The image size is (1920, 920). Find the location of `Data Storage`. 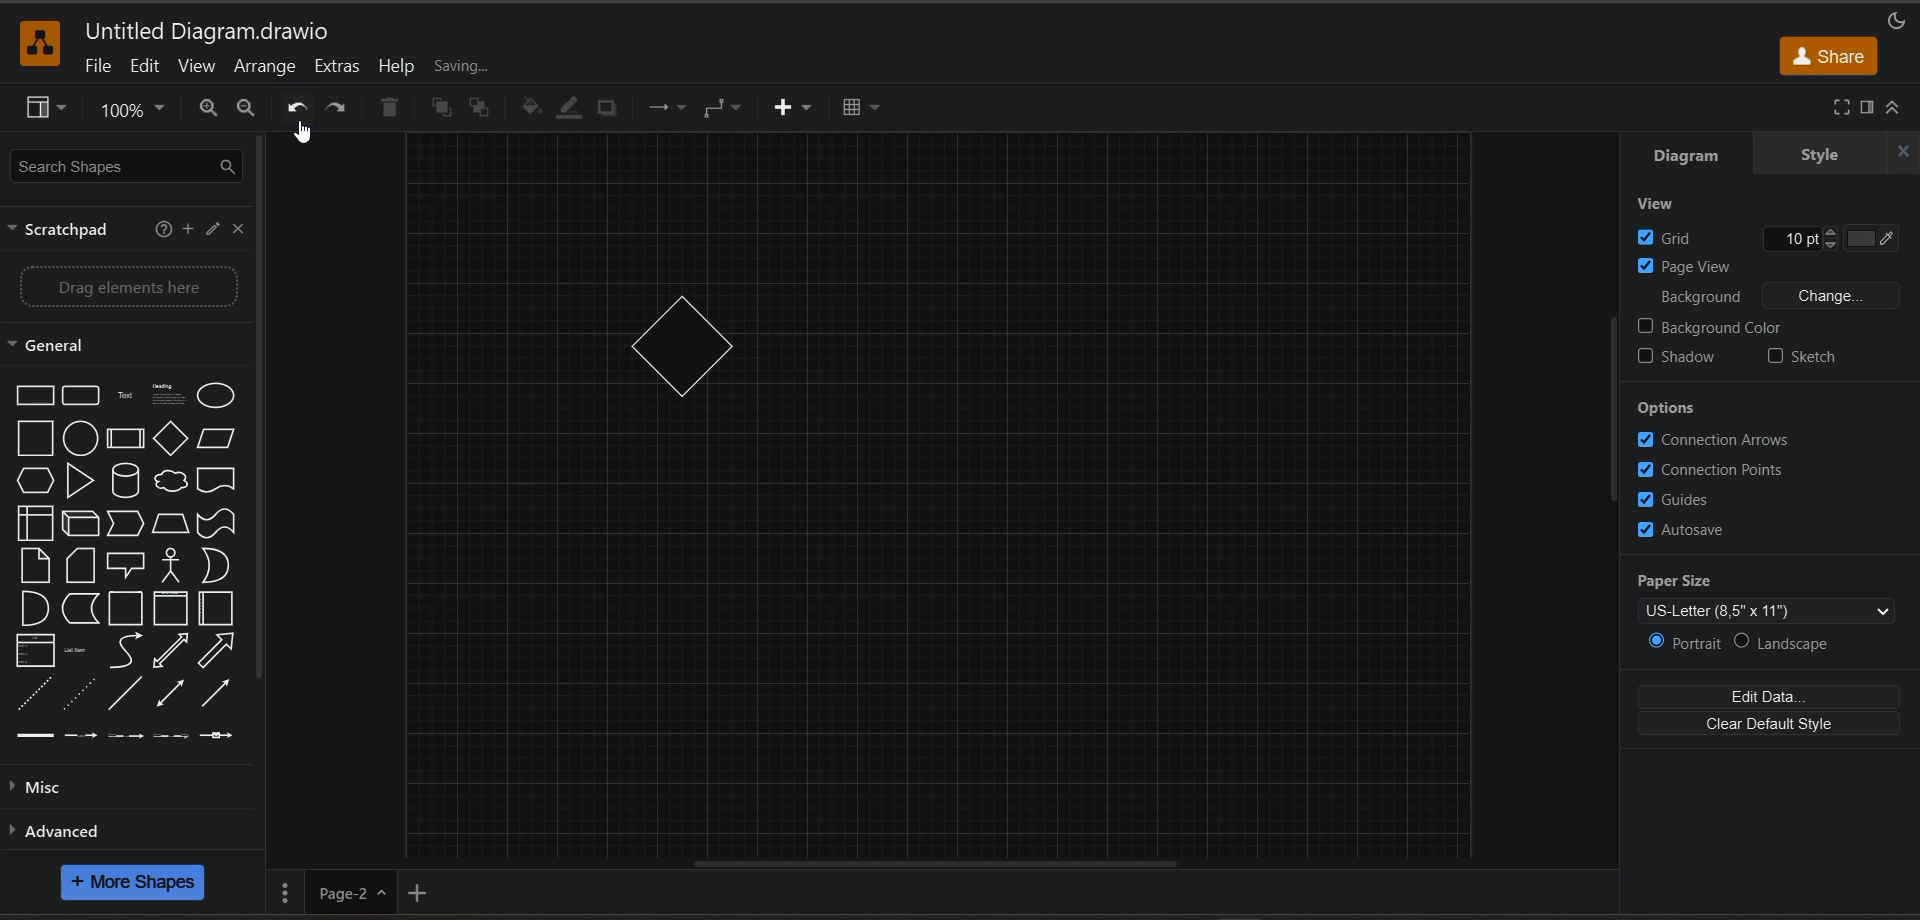

Data Storage is located at coordinates (79, 609).